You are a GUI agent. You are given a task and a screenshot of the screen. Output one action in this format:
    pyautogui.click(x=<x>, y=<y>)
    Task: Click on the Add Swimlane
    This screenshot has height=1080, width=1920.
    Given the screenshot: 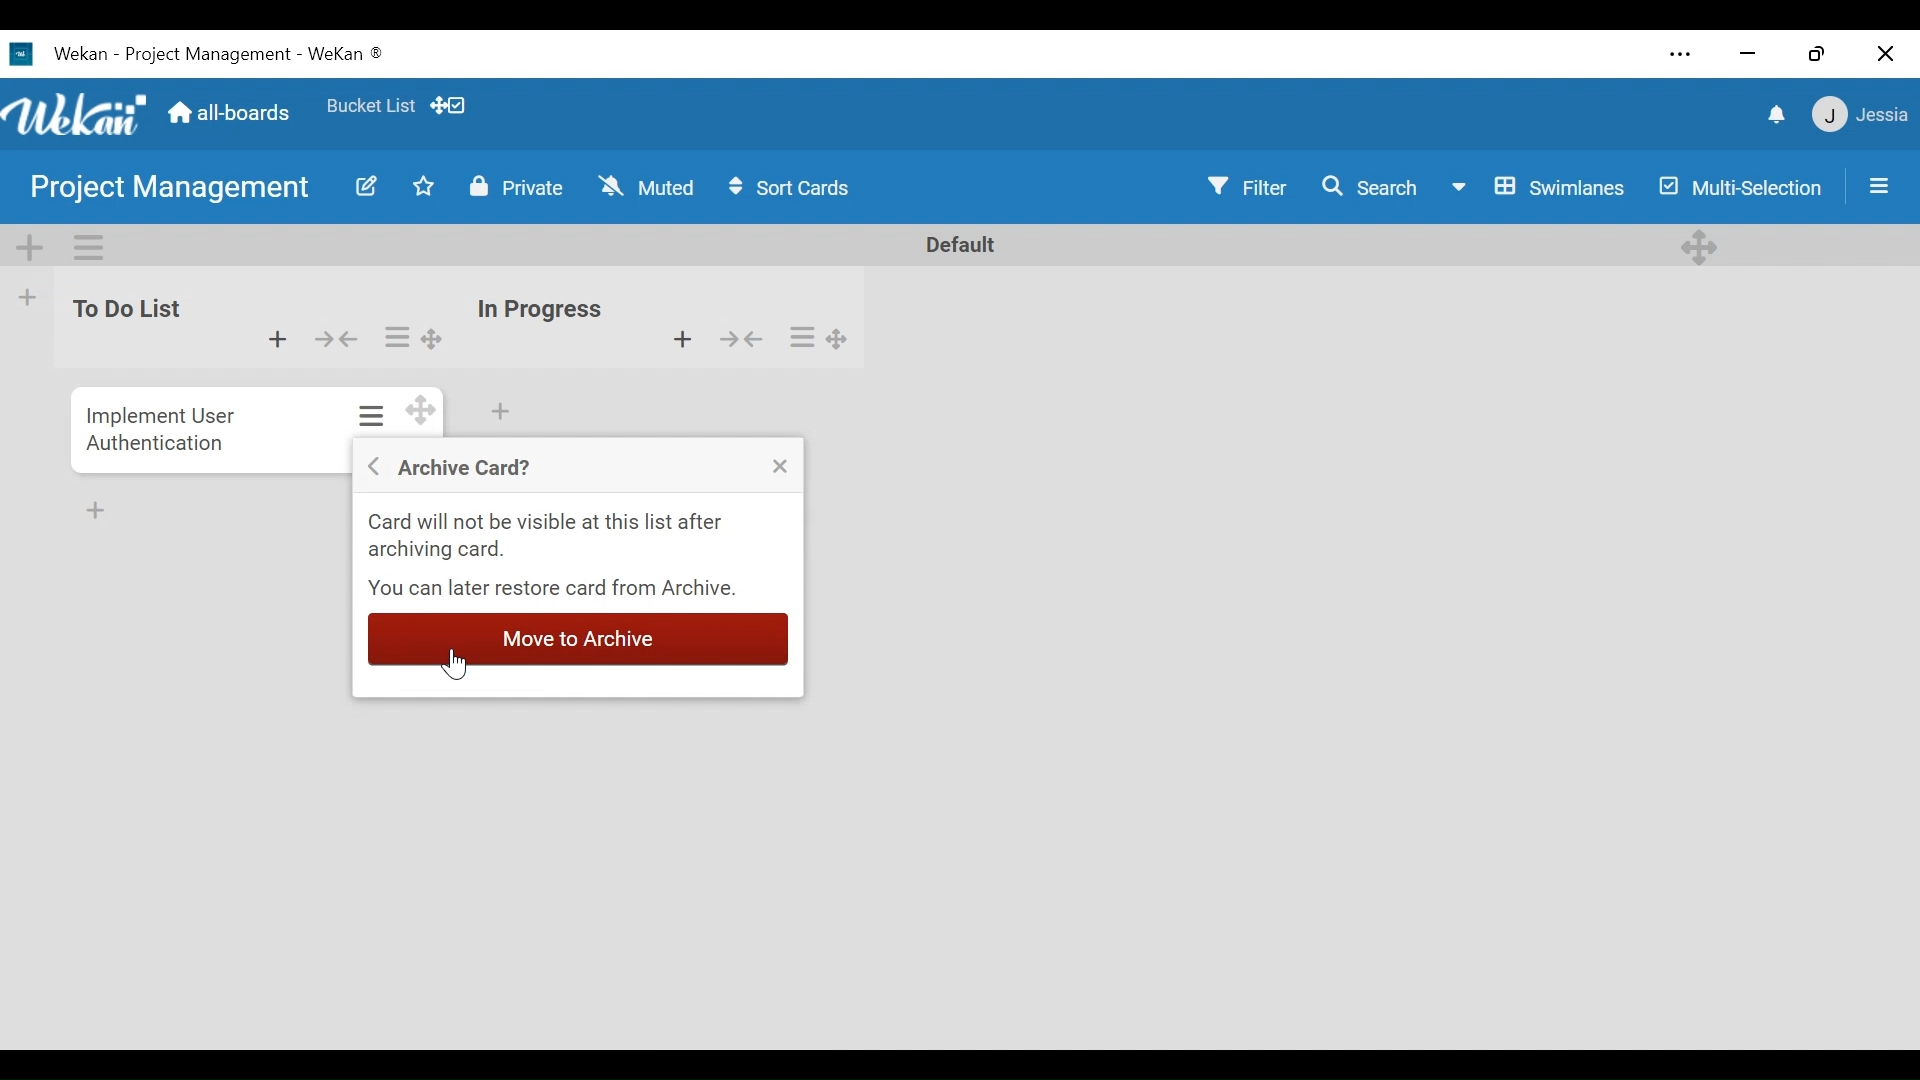 What is the action you would take?
    pyautogui.click(x=31, y=248)
    